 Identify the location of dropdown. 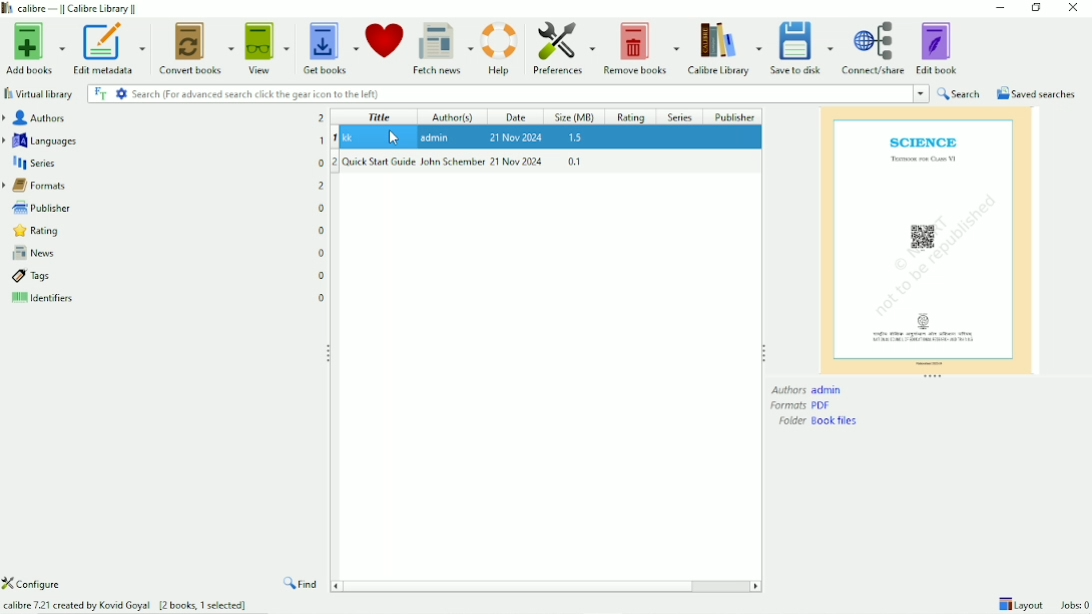
(922, 93).